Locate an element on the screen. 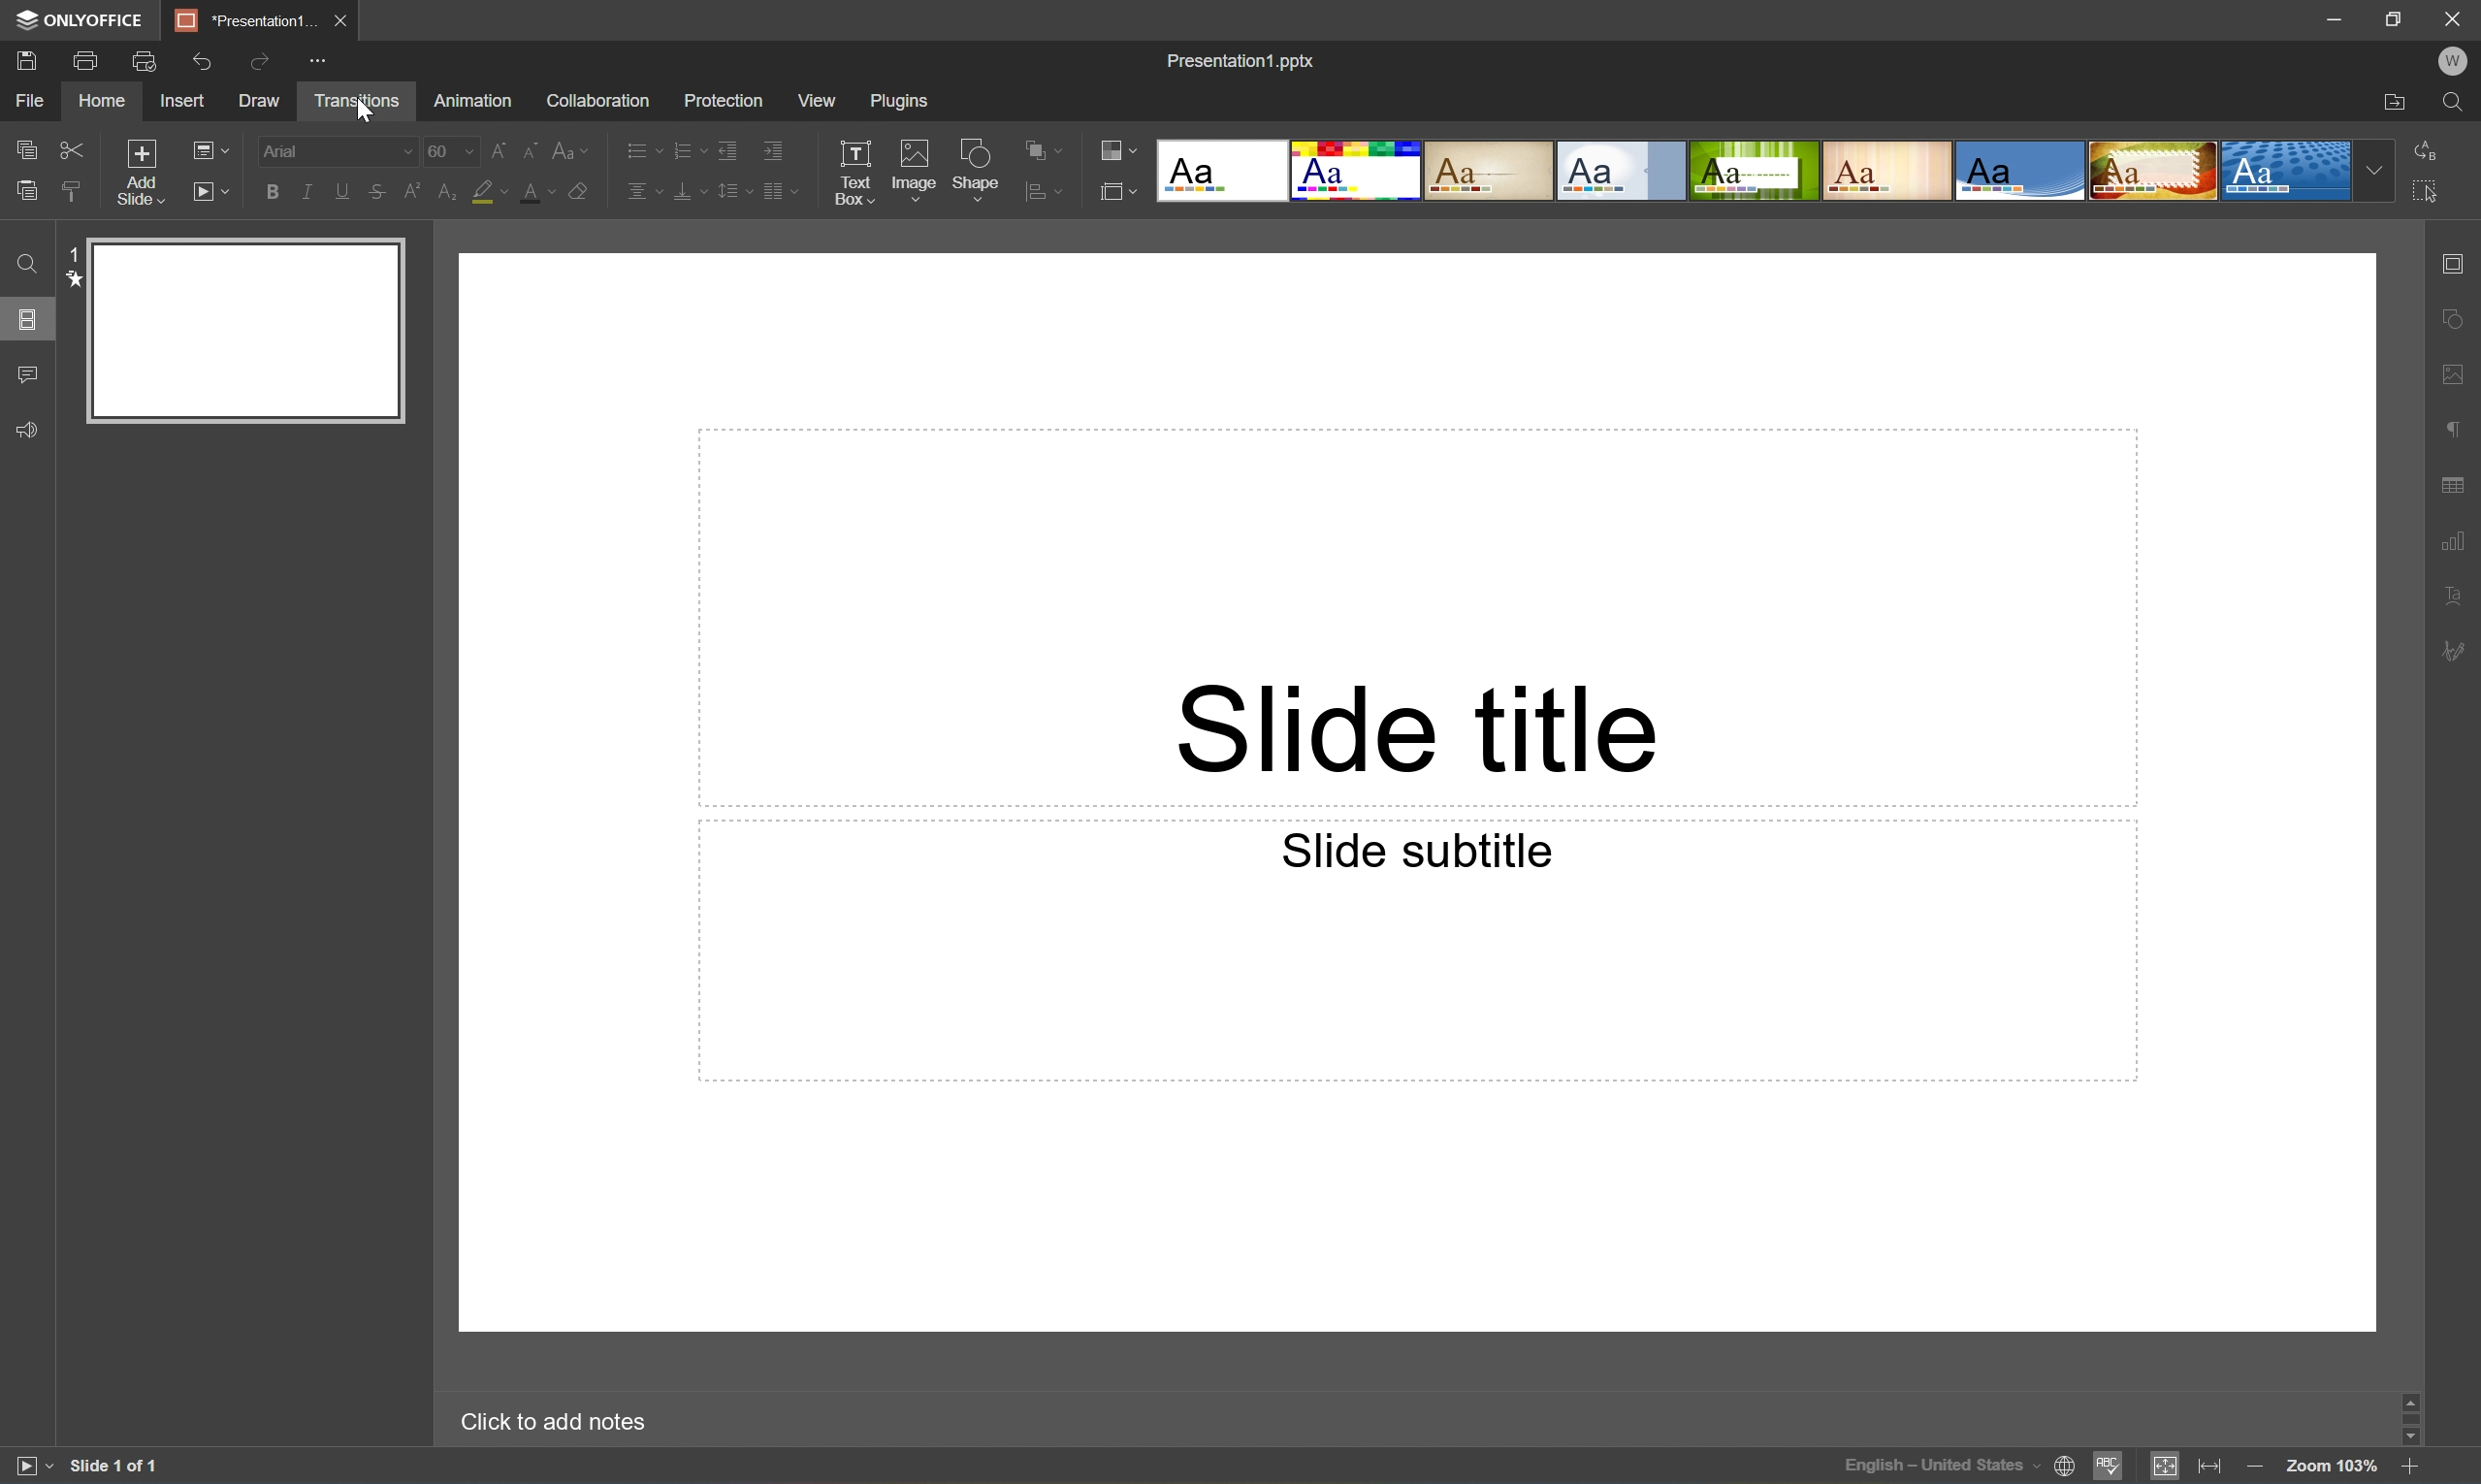 The width and height of the screenshot is (2481, 1484). Shape is located at coordinates (974, 164).